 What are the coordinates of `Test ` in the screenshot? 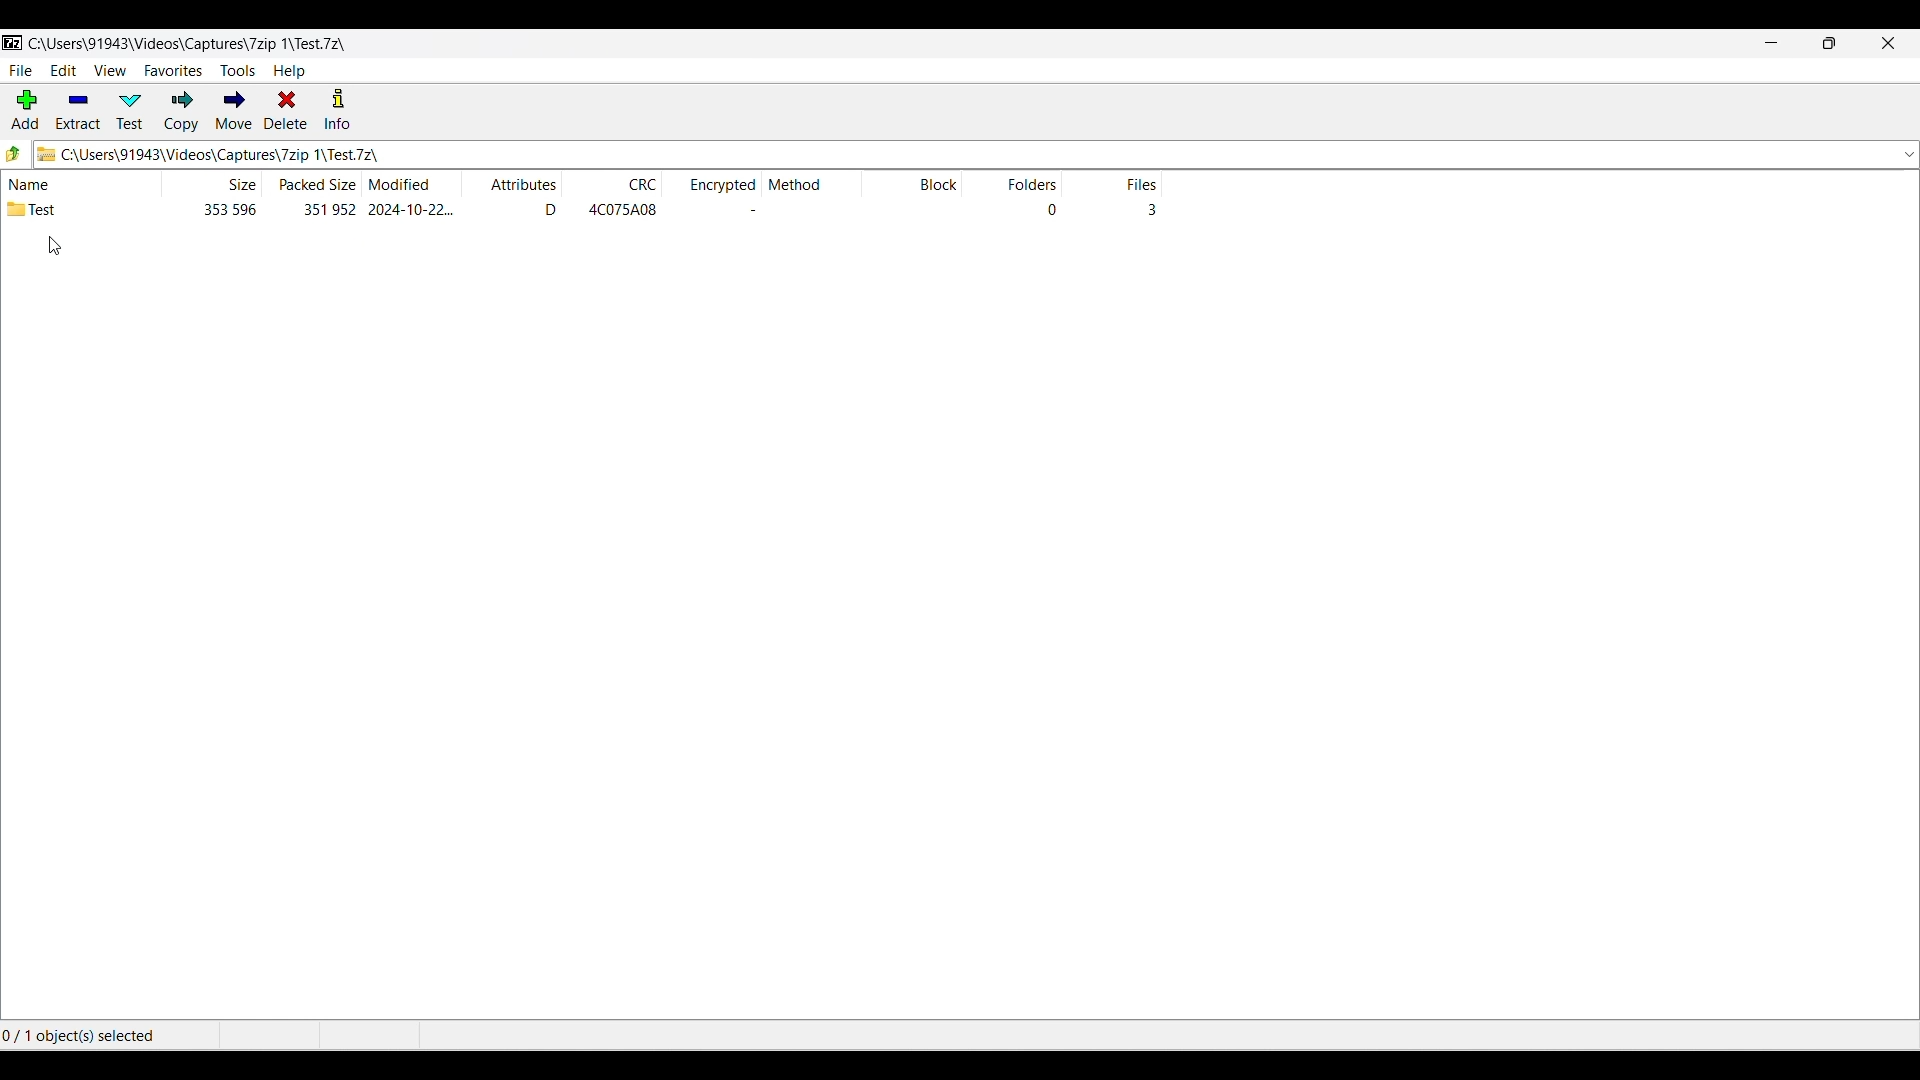 It's located at (78, 208).